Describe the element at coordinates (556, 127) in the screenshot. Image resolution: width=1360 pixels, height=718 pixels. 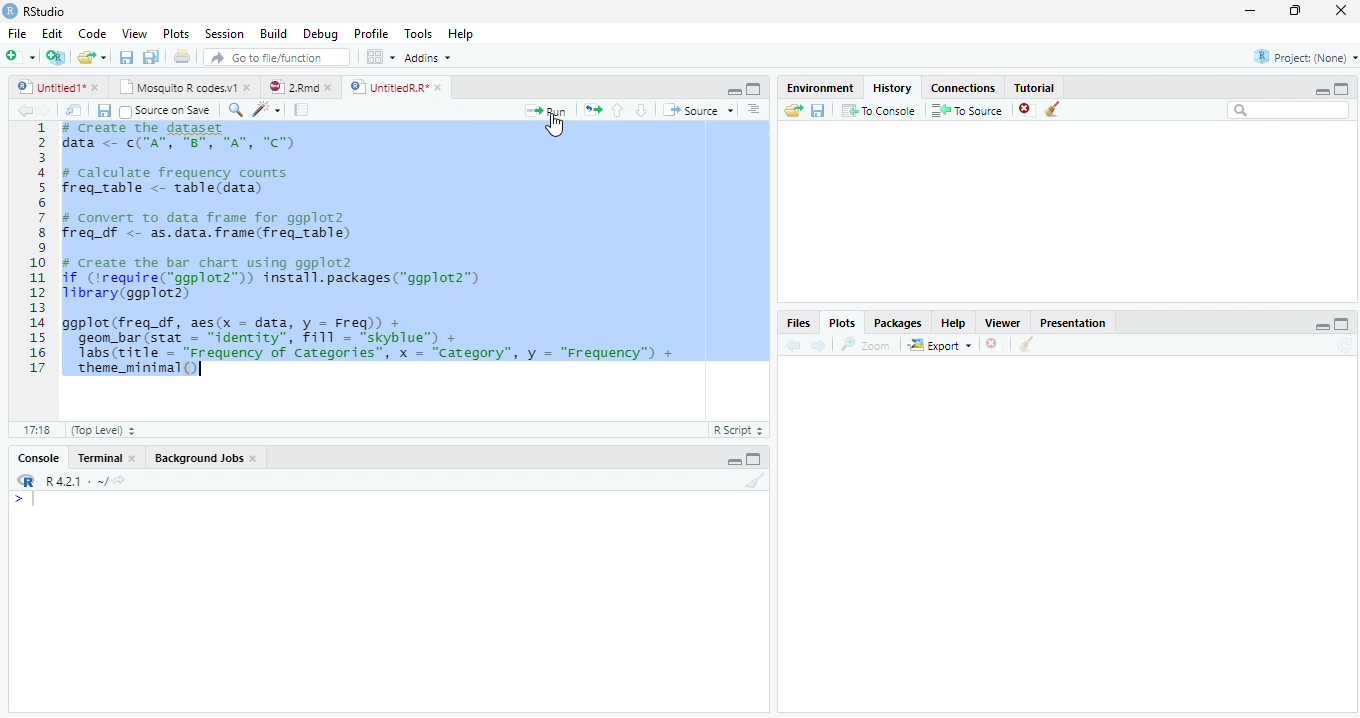
I see `Cursor` at that location.